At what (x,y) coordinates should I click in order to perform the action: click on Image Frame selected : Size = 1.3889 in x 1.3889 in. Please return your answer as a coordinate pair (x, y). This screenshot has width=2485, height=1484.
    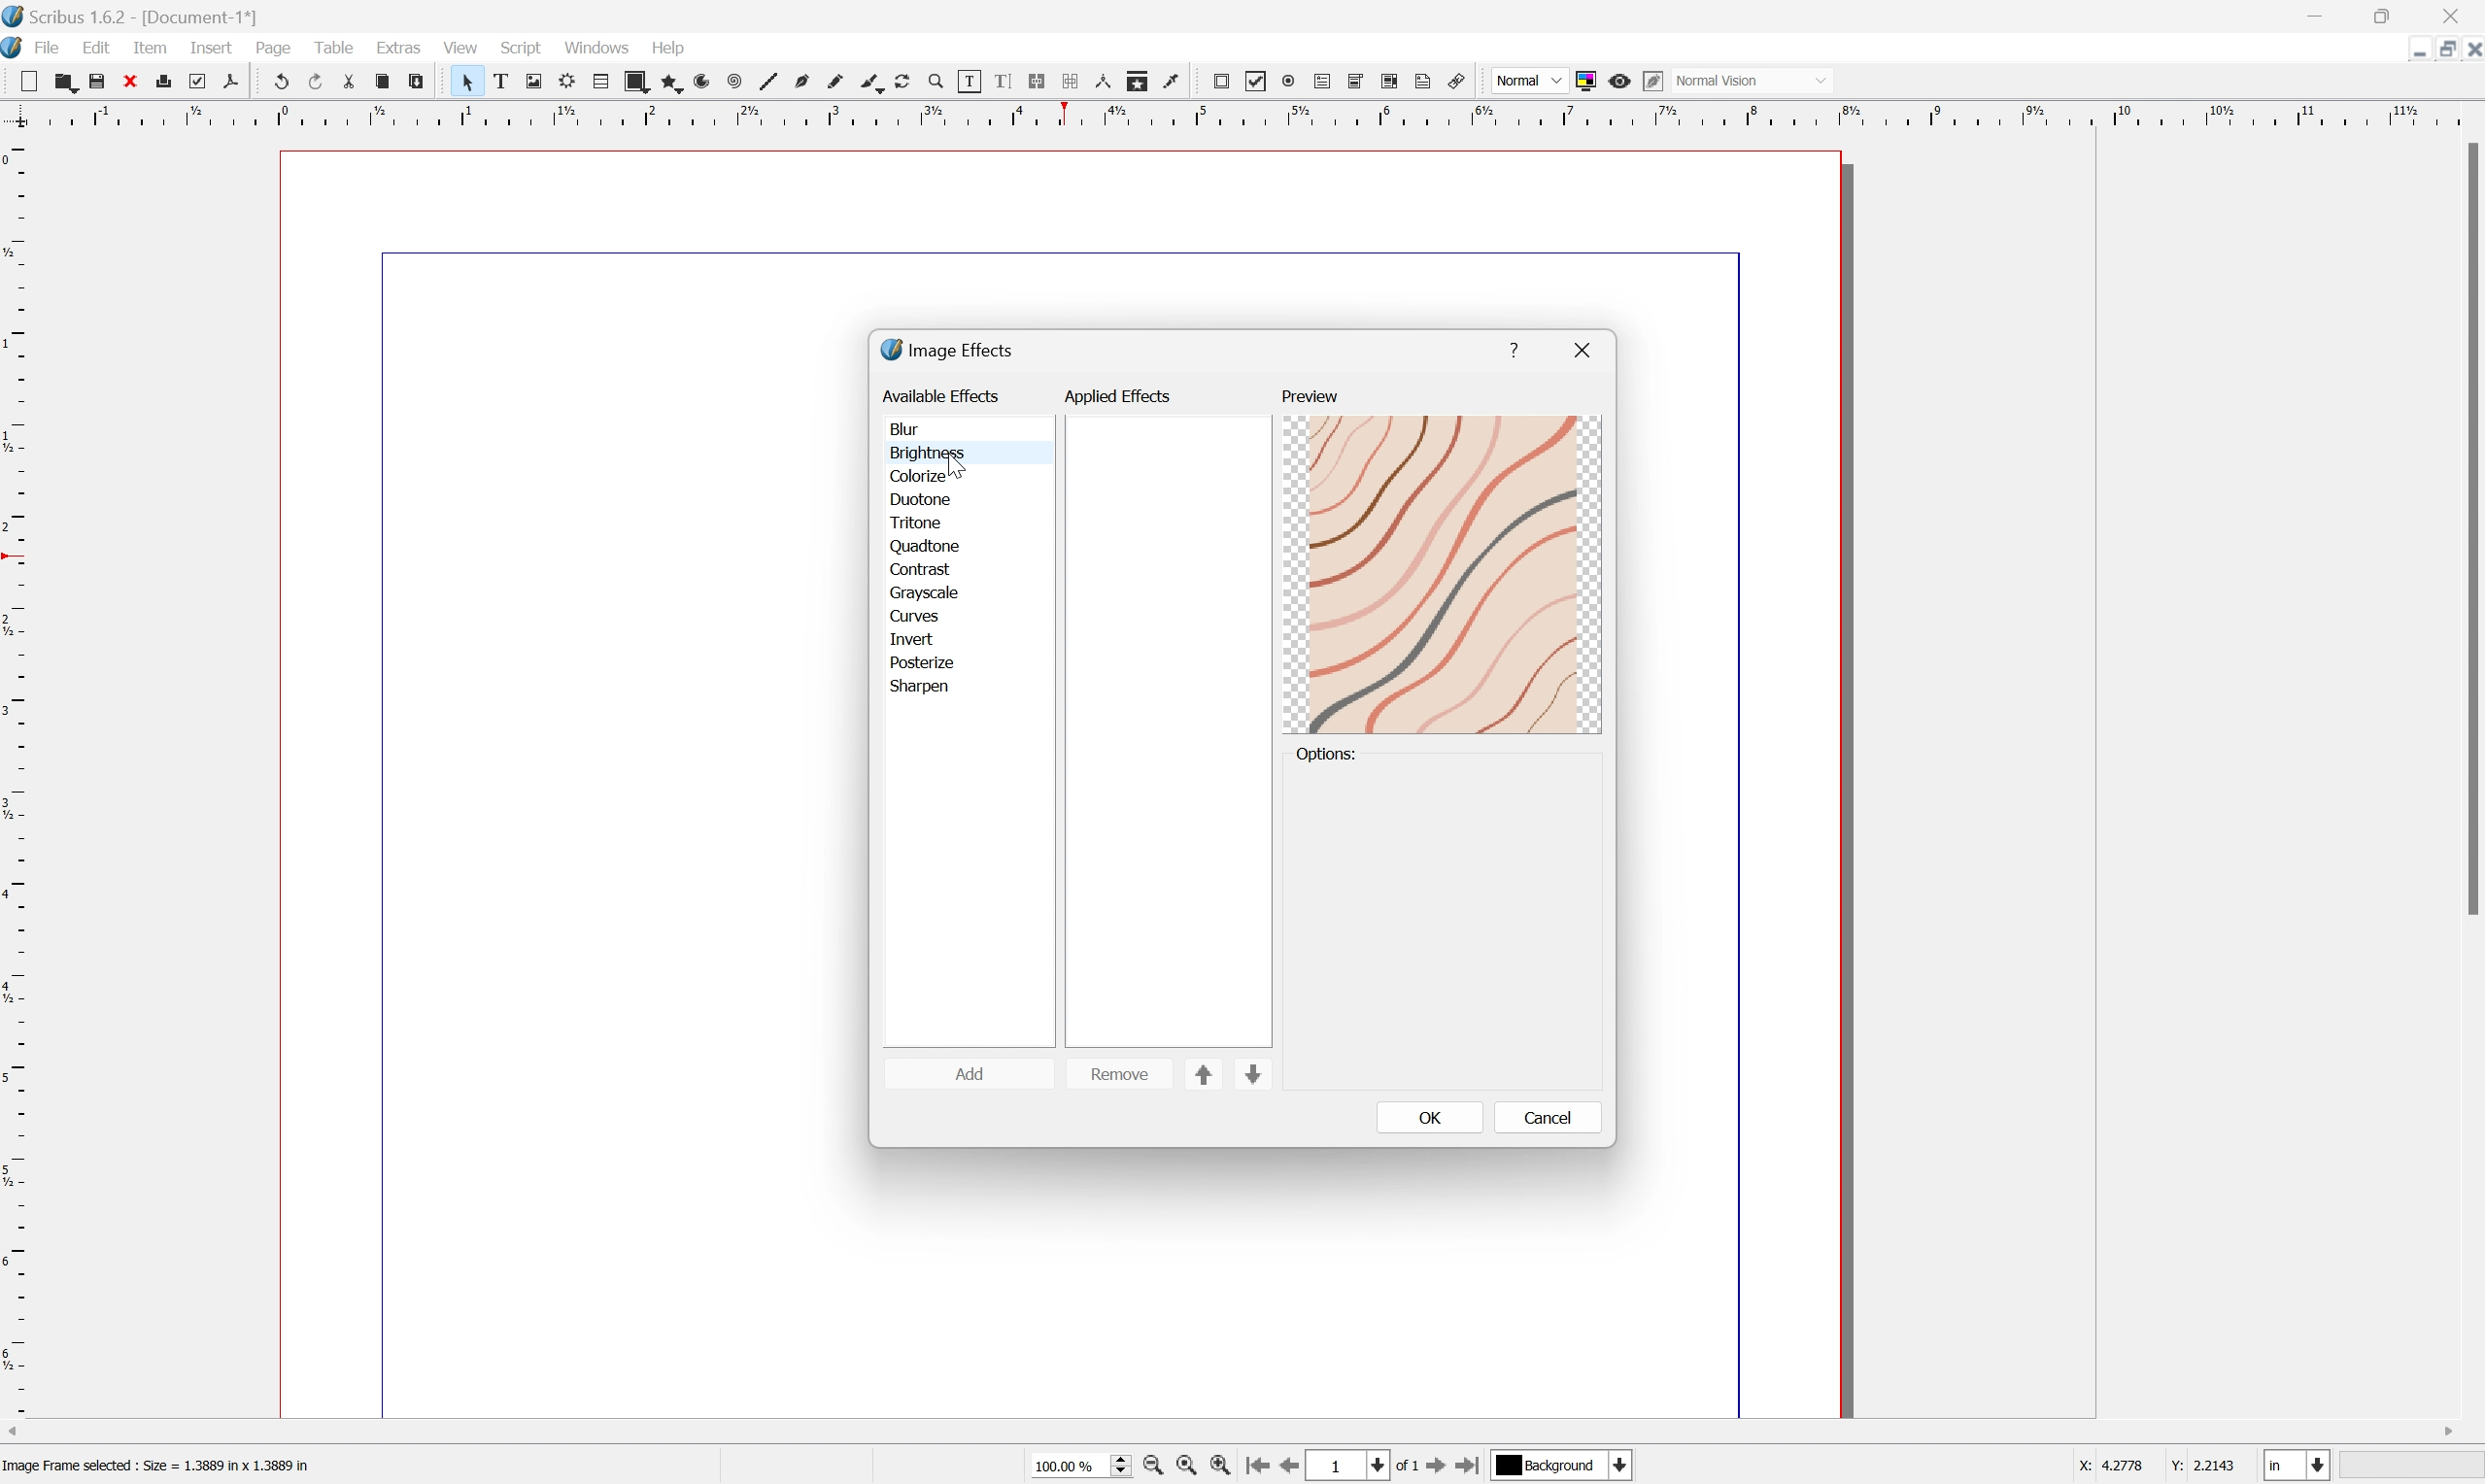
    Looking at the image, I should click on (158, 1467).